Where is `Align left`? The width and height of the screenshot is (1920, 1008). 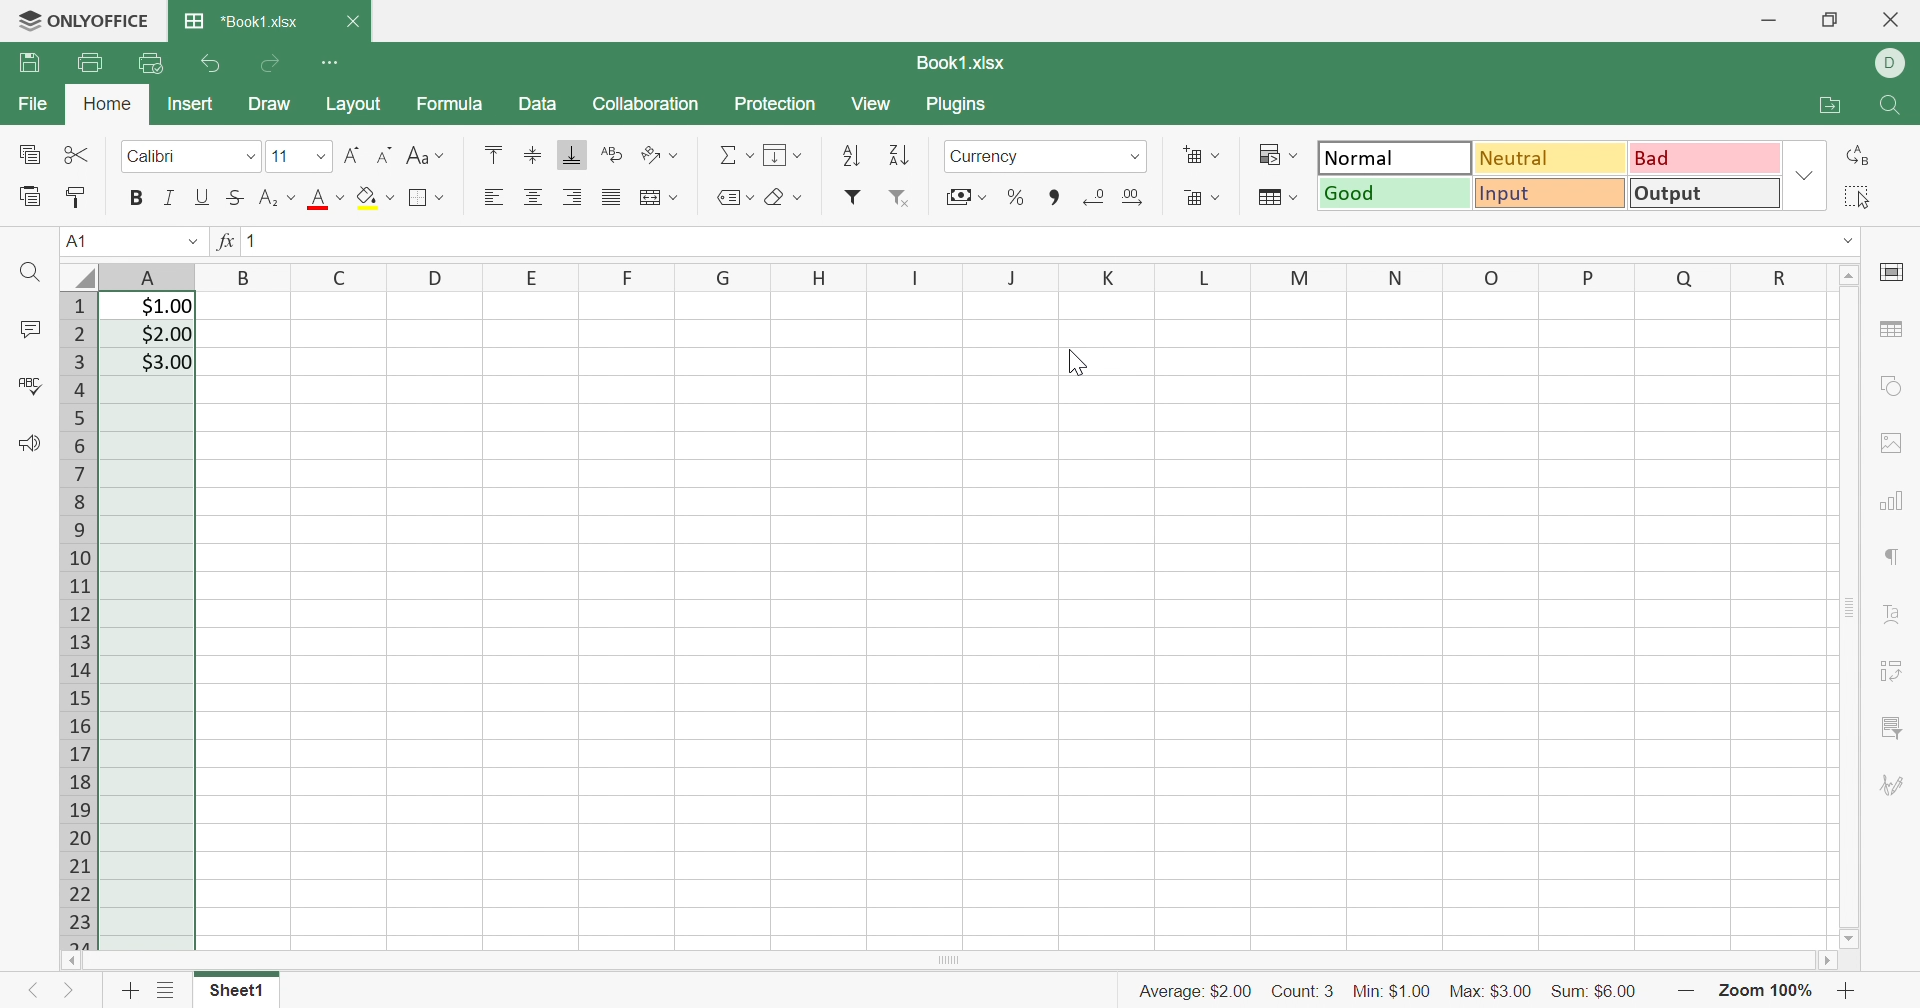
Align left is located at coordinates (493, 197).